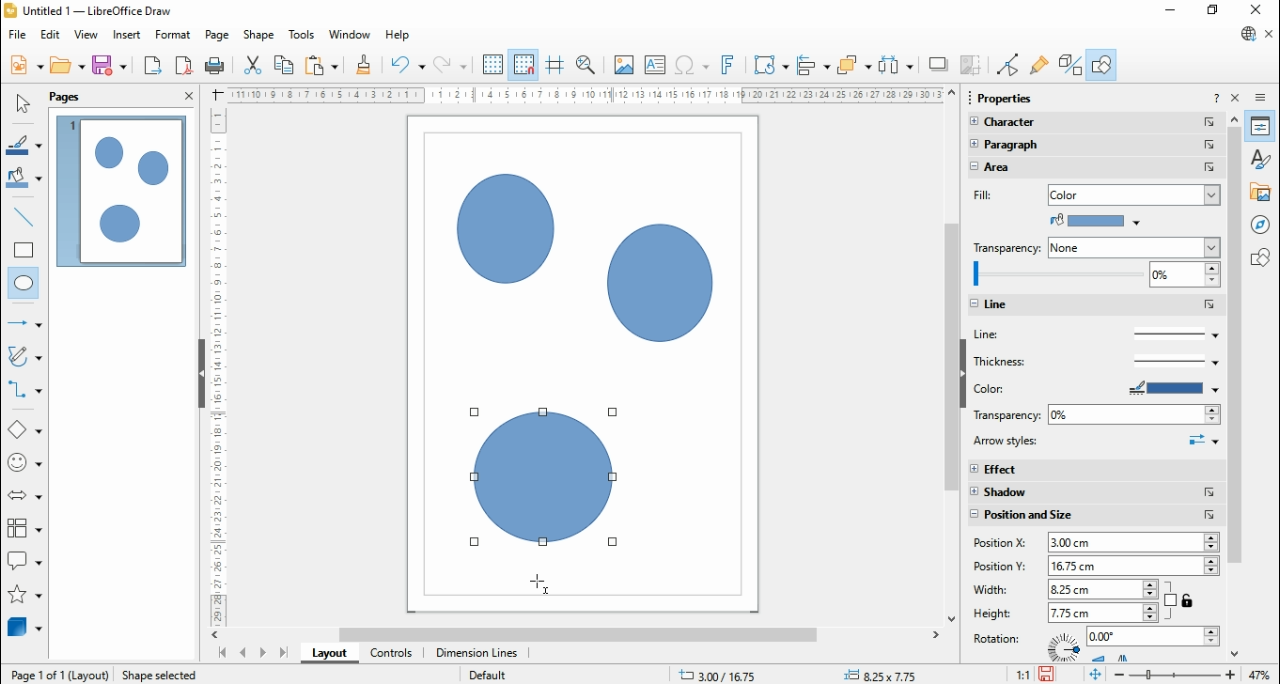 This screenshot has height=684, width=1280. What do you see at coordinates (303, 36) in the screenshot?
I see `tools` at bounding box center [303, 36].